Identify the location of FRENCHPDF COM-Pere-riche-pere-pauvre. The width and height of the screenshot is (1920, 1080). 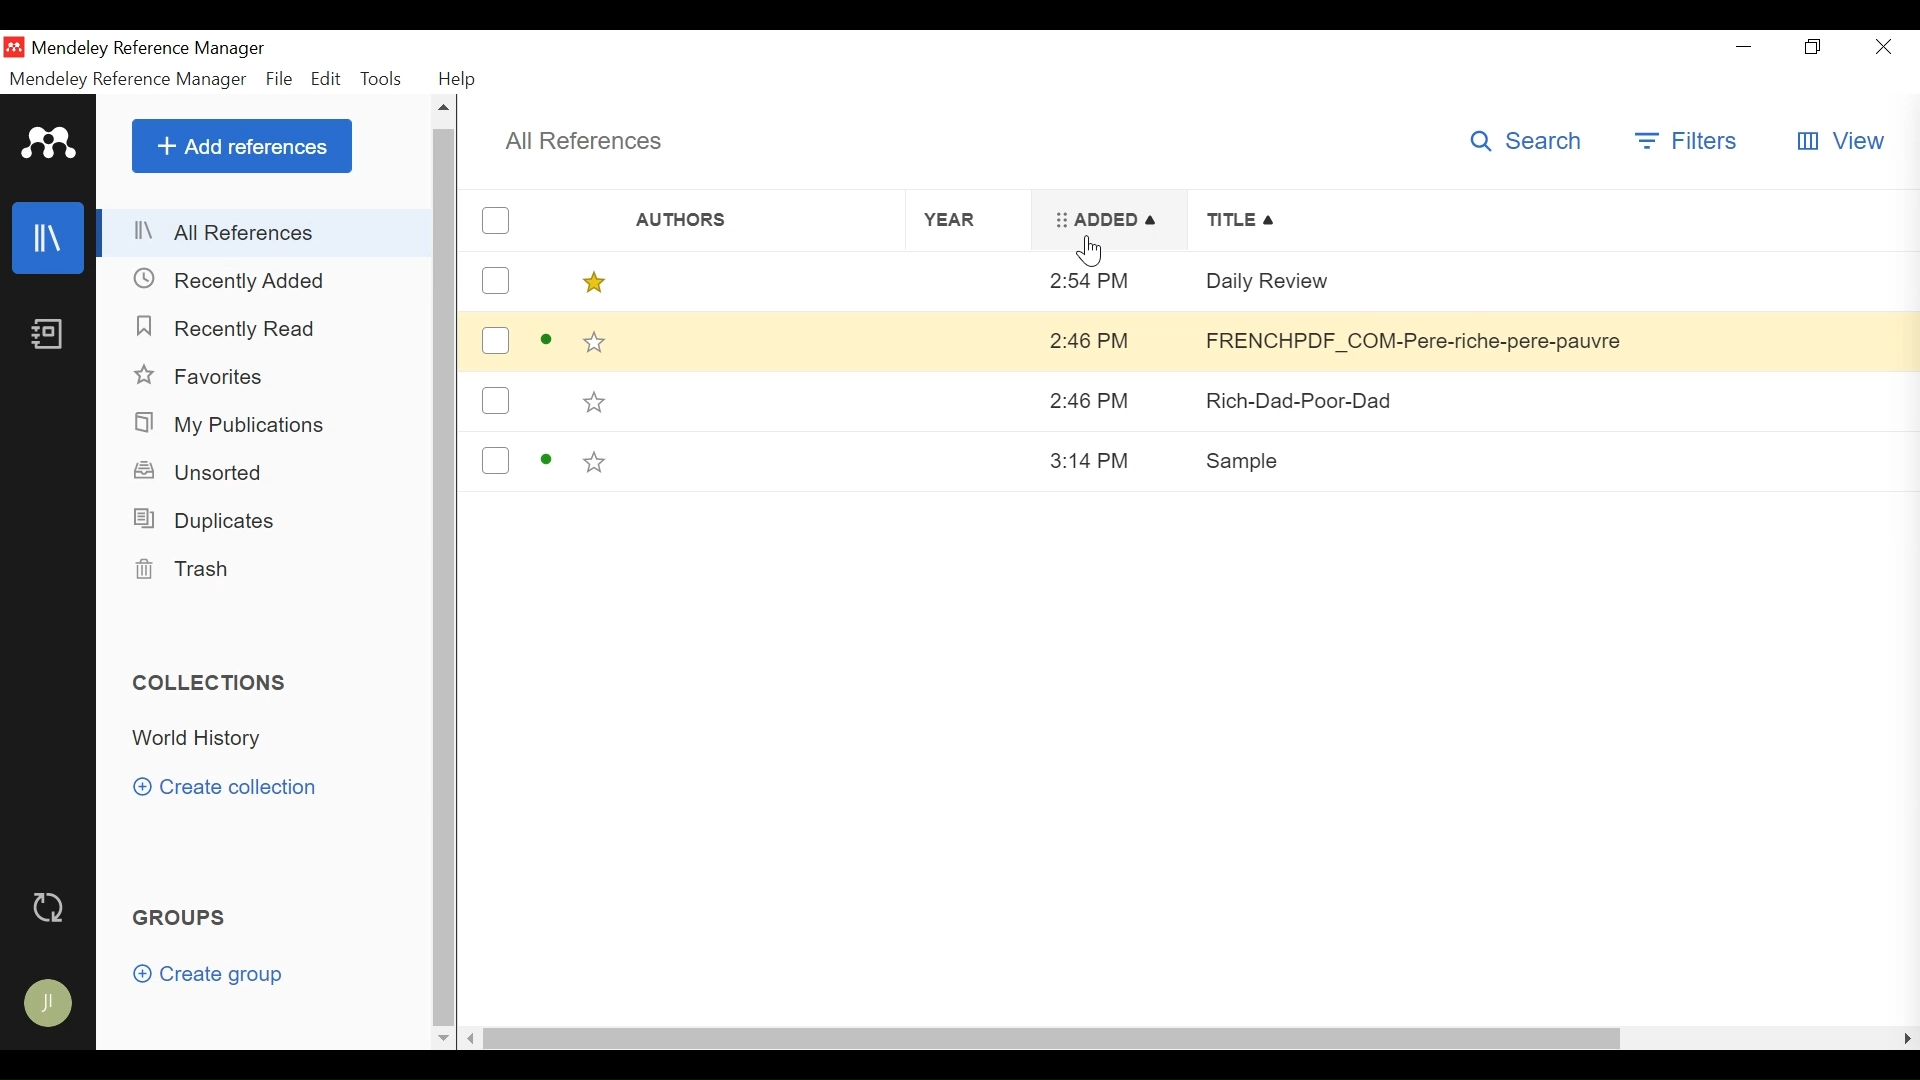
(1553, 342).